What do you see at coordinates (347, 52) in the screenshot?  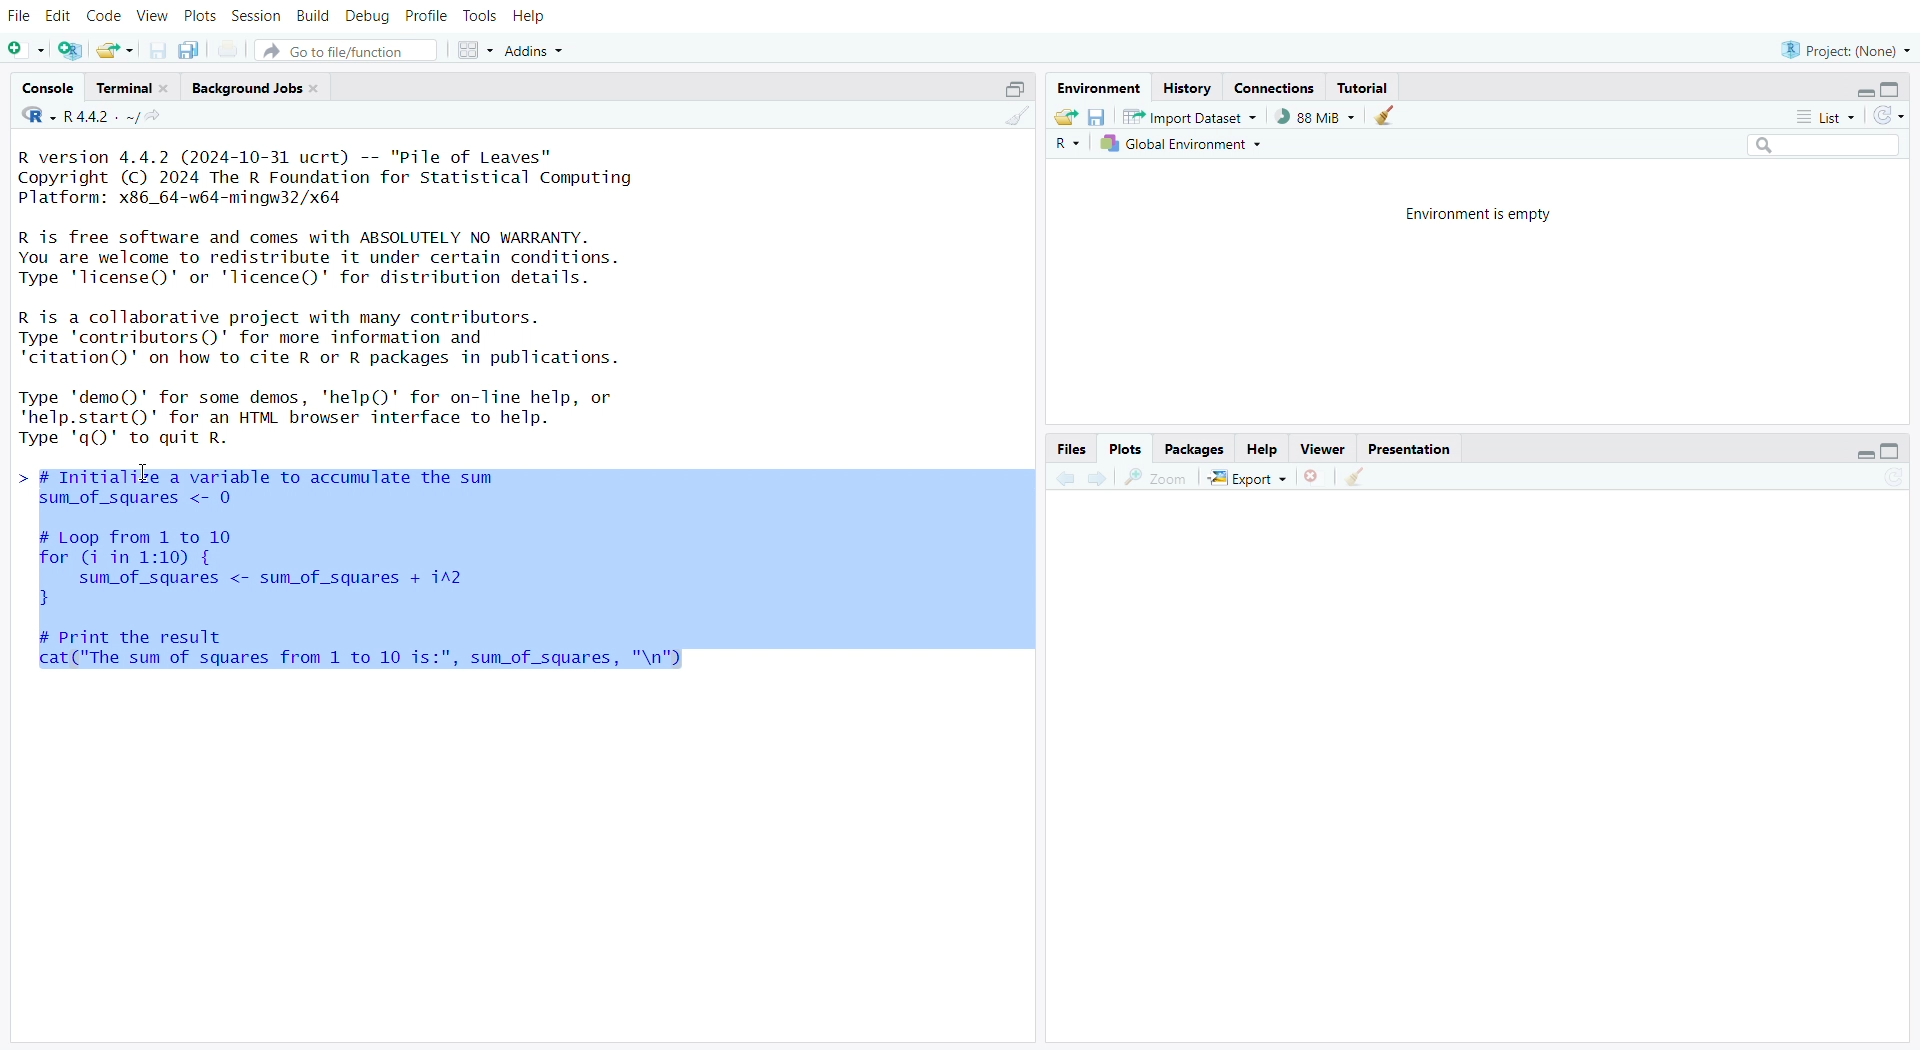 I see `go to file/function` at bounding box center [347, 52].